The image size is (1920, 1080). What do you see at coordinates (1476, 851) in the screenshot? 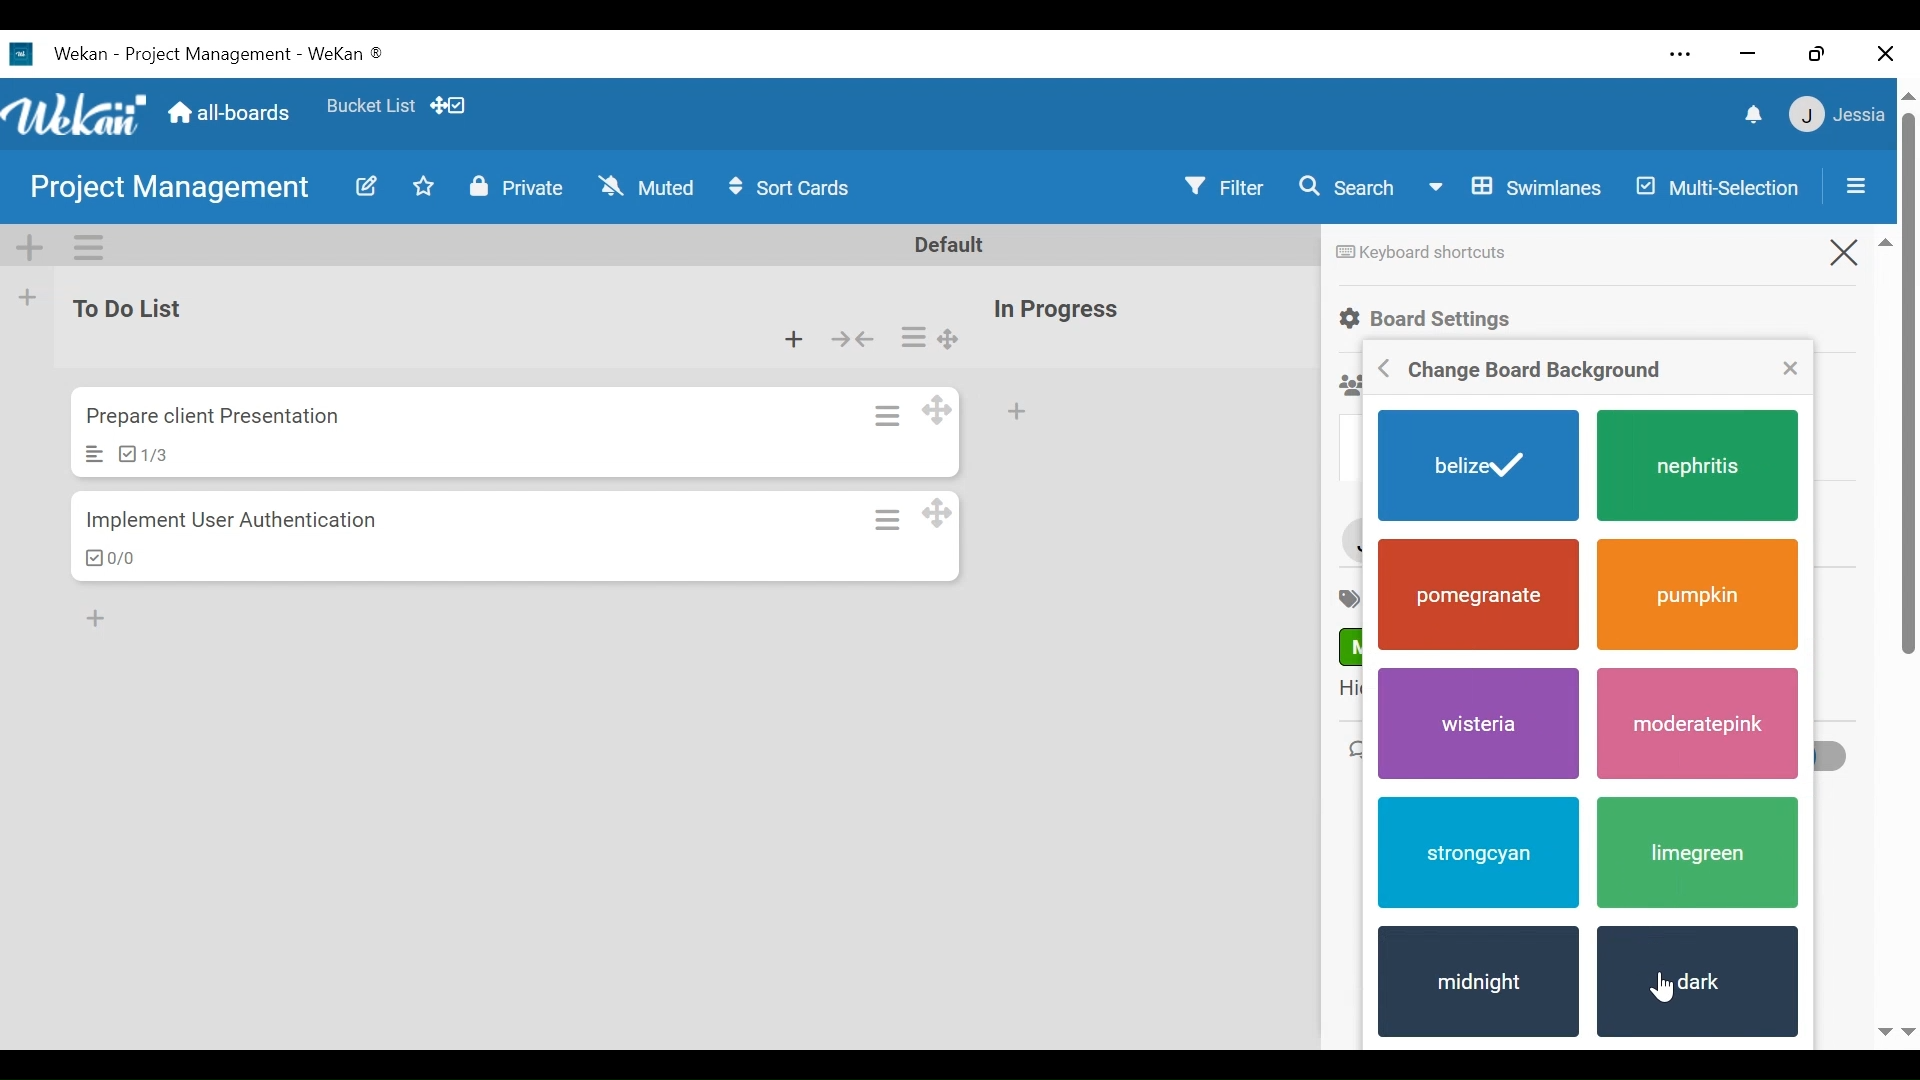
I see `strongcyan` at bounding box center [1476, 851].